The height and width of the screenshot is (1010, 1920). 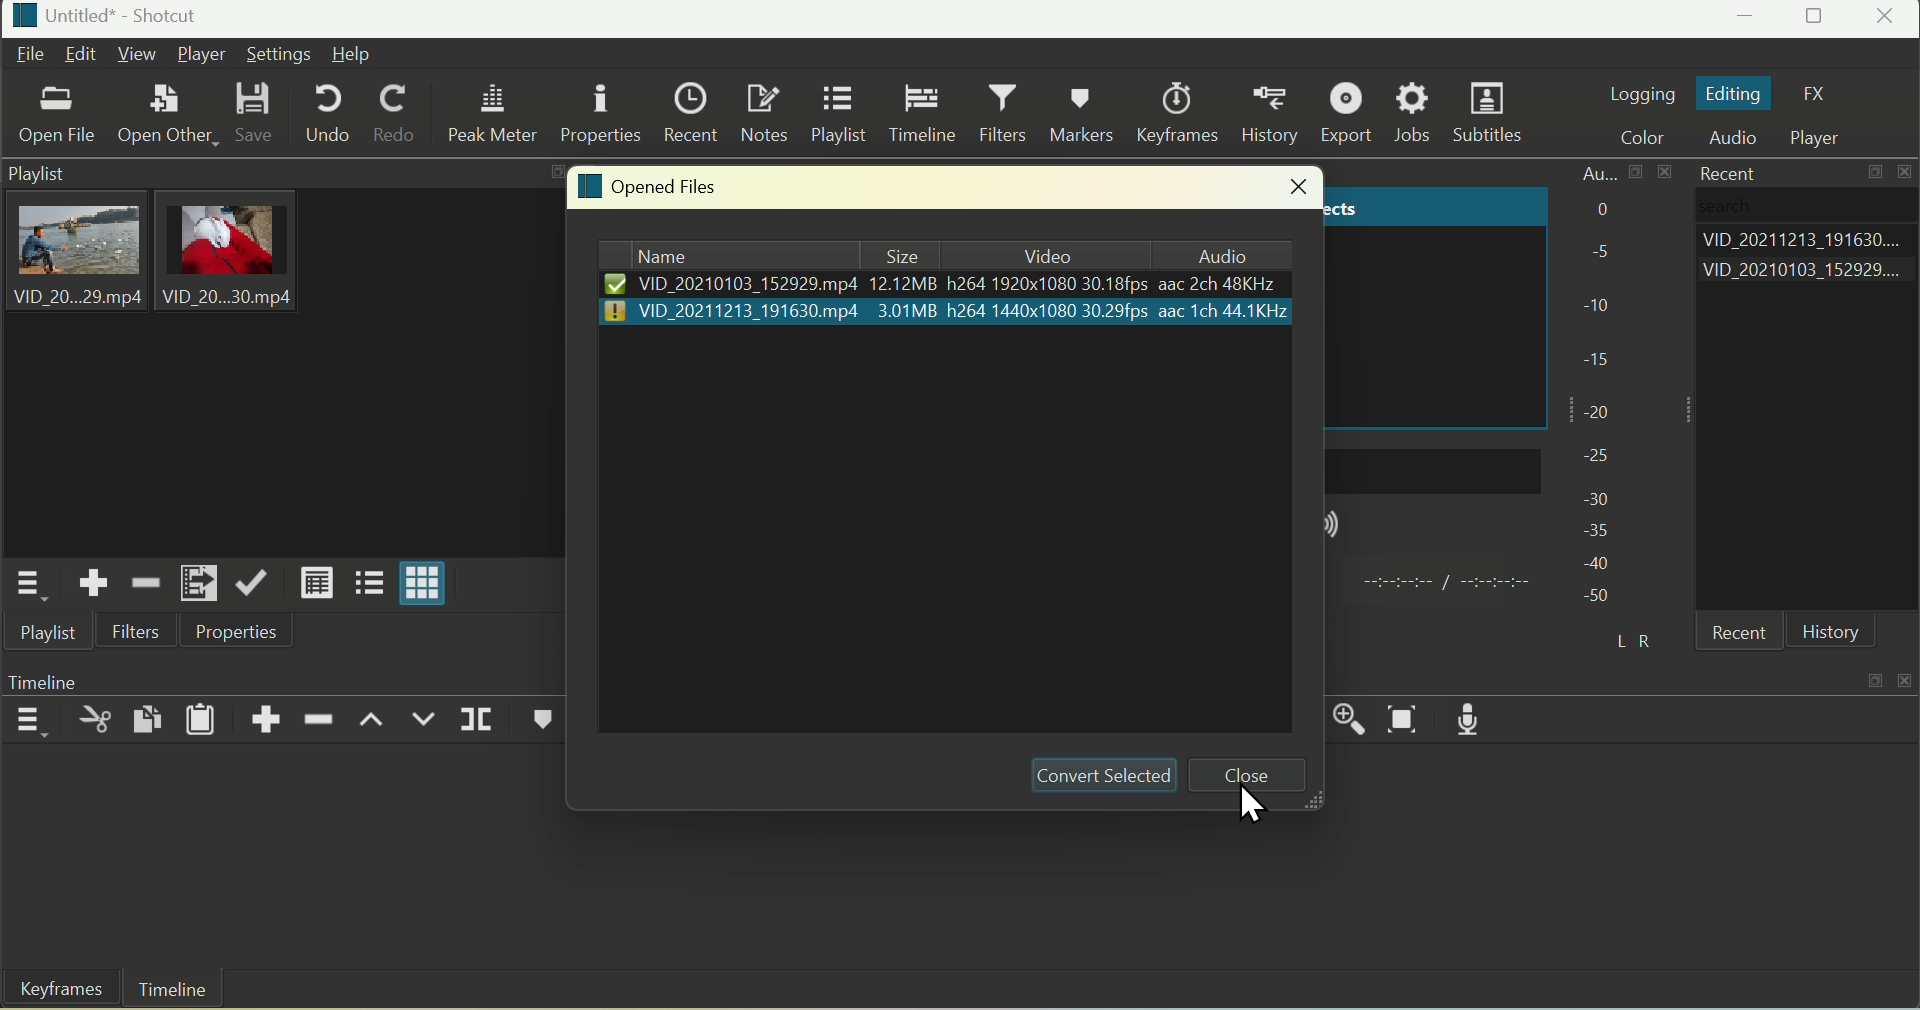 I want to click on Update, so click(x=252, y=581).